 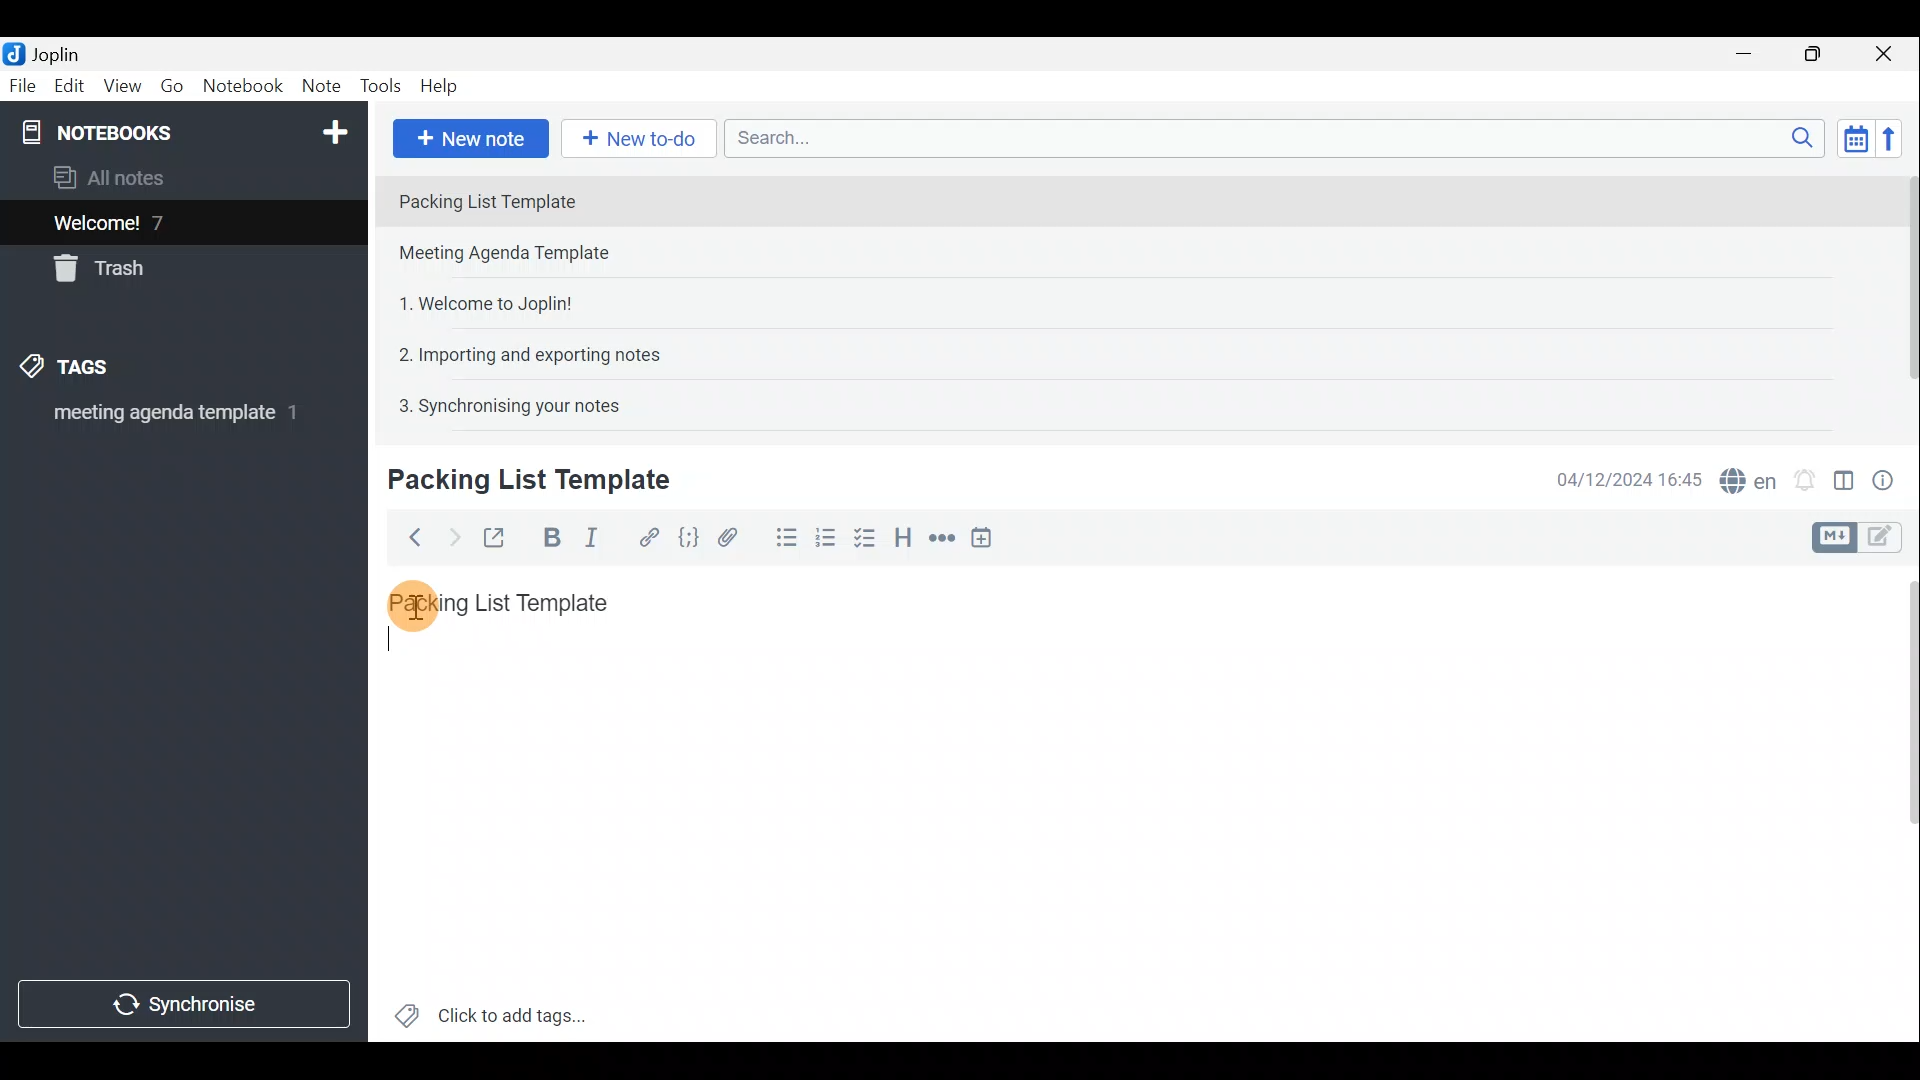 I want to click on Note, so click(x=320, y=87).